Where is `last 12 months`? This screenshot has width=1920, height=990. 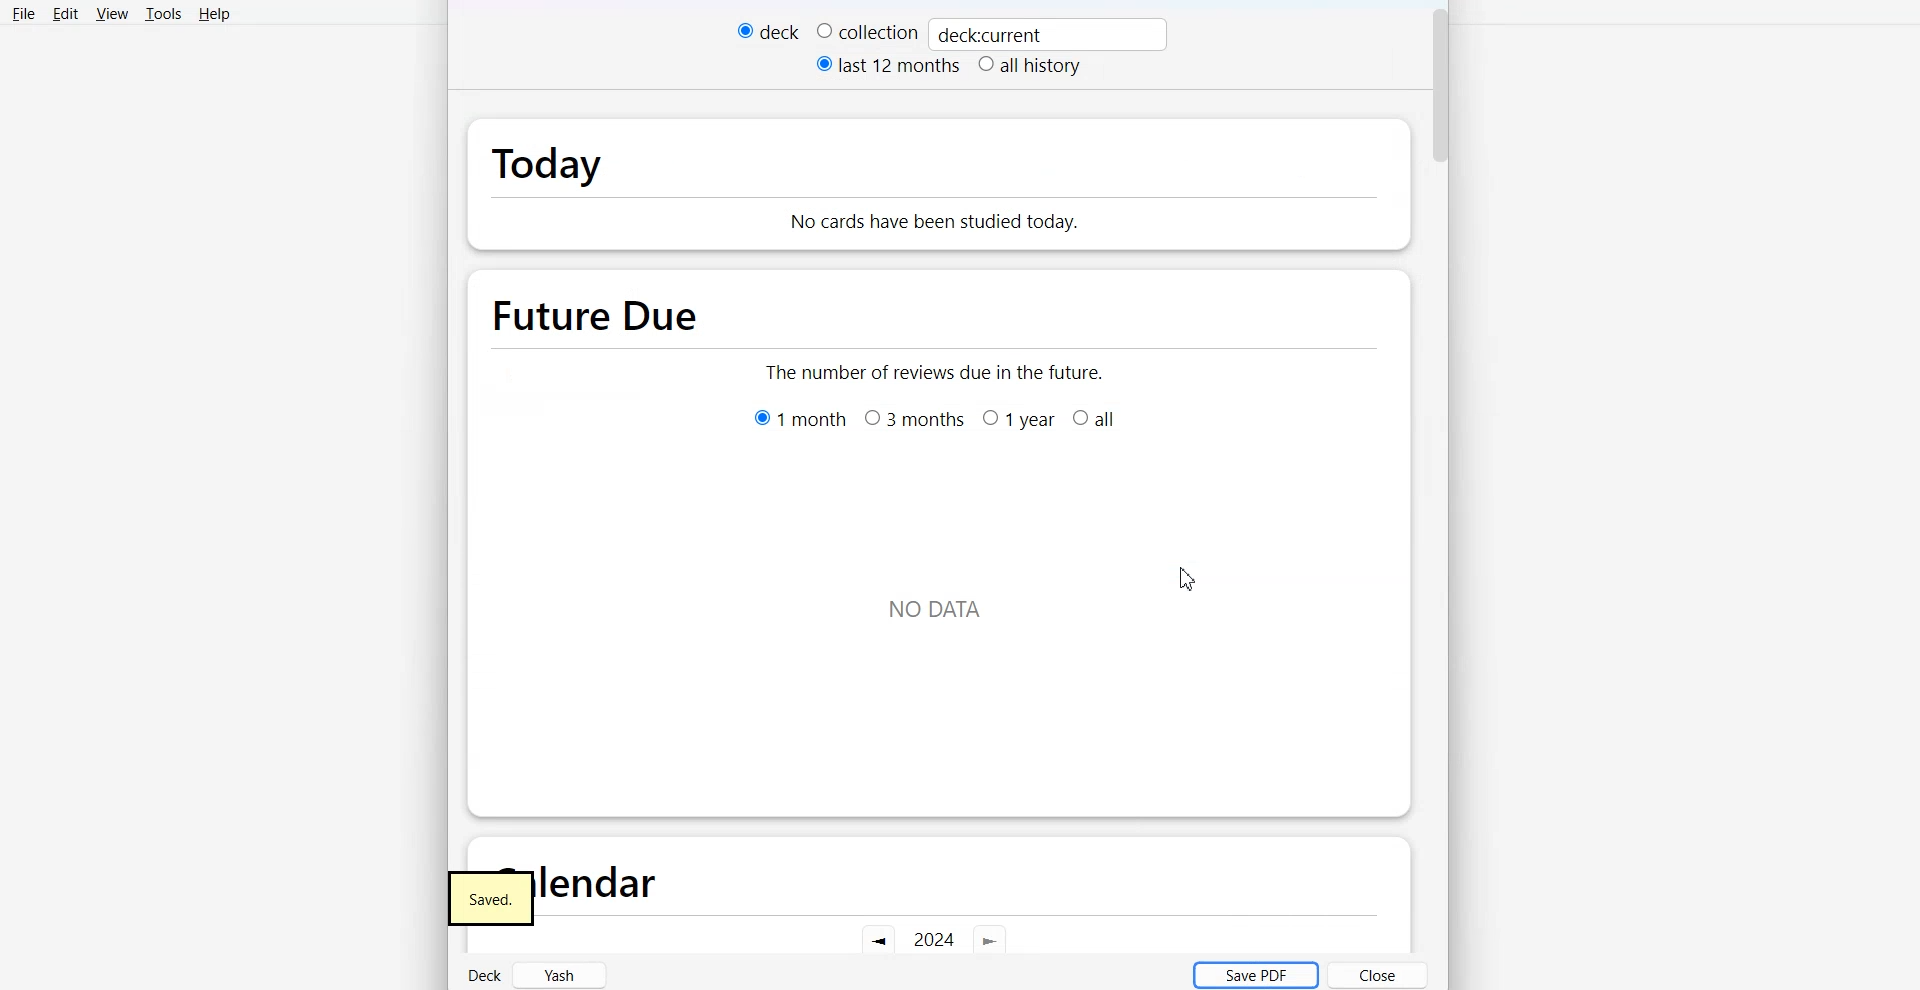 last 12 months is located at coordinates (889, 65).